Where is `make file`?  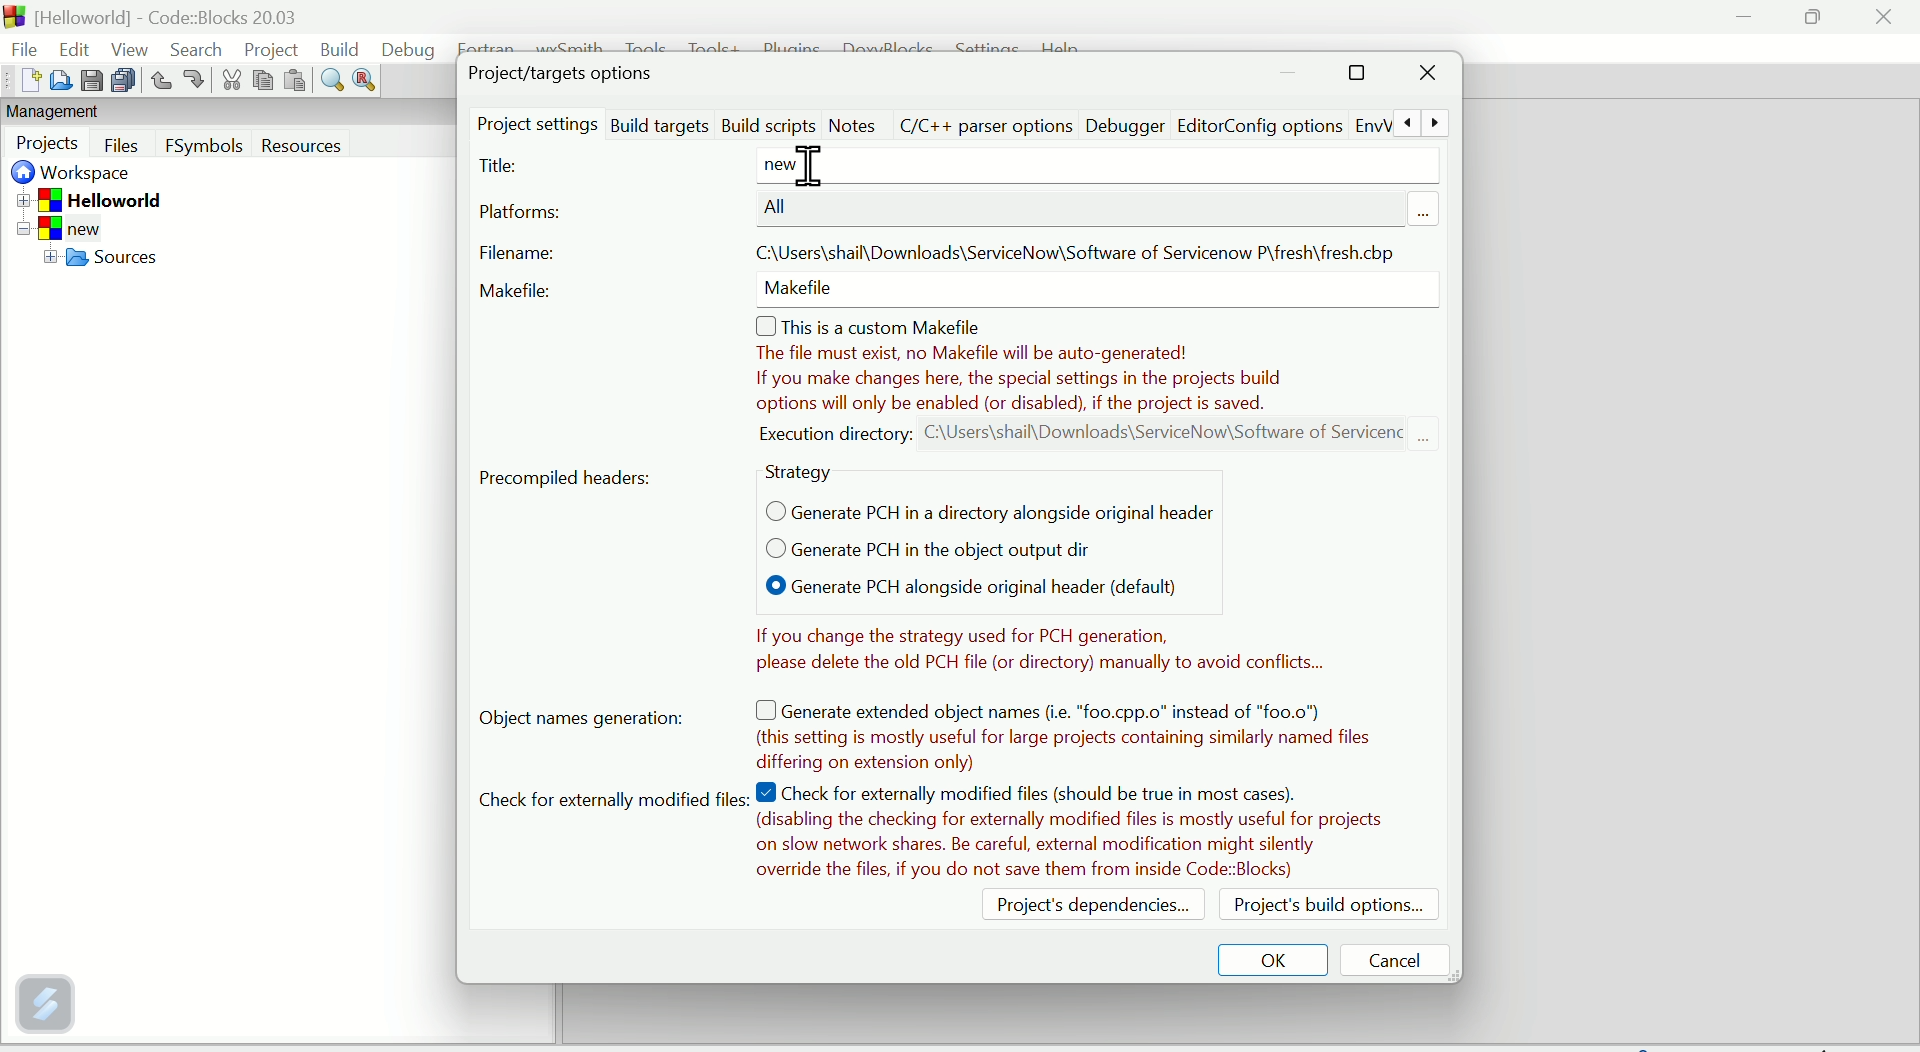
make file is located at coordinates (803, 294).